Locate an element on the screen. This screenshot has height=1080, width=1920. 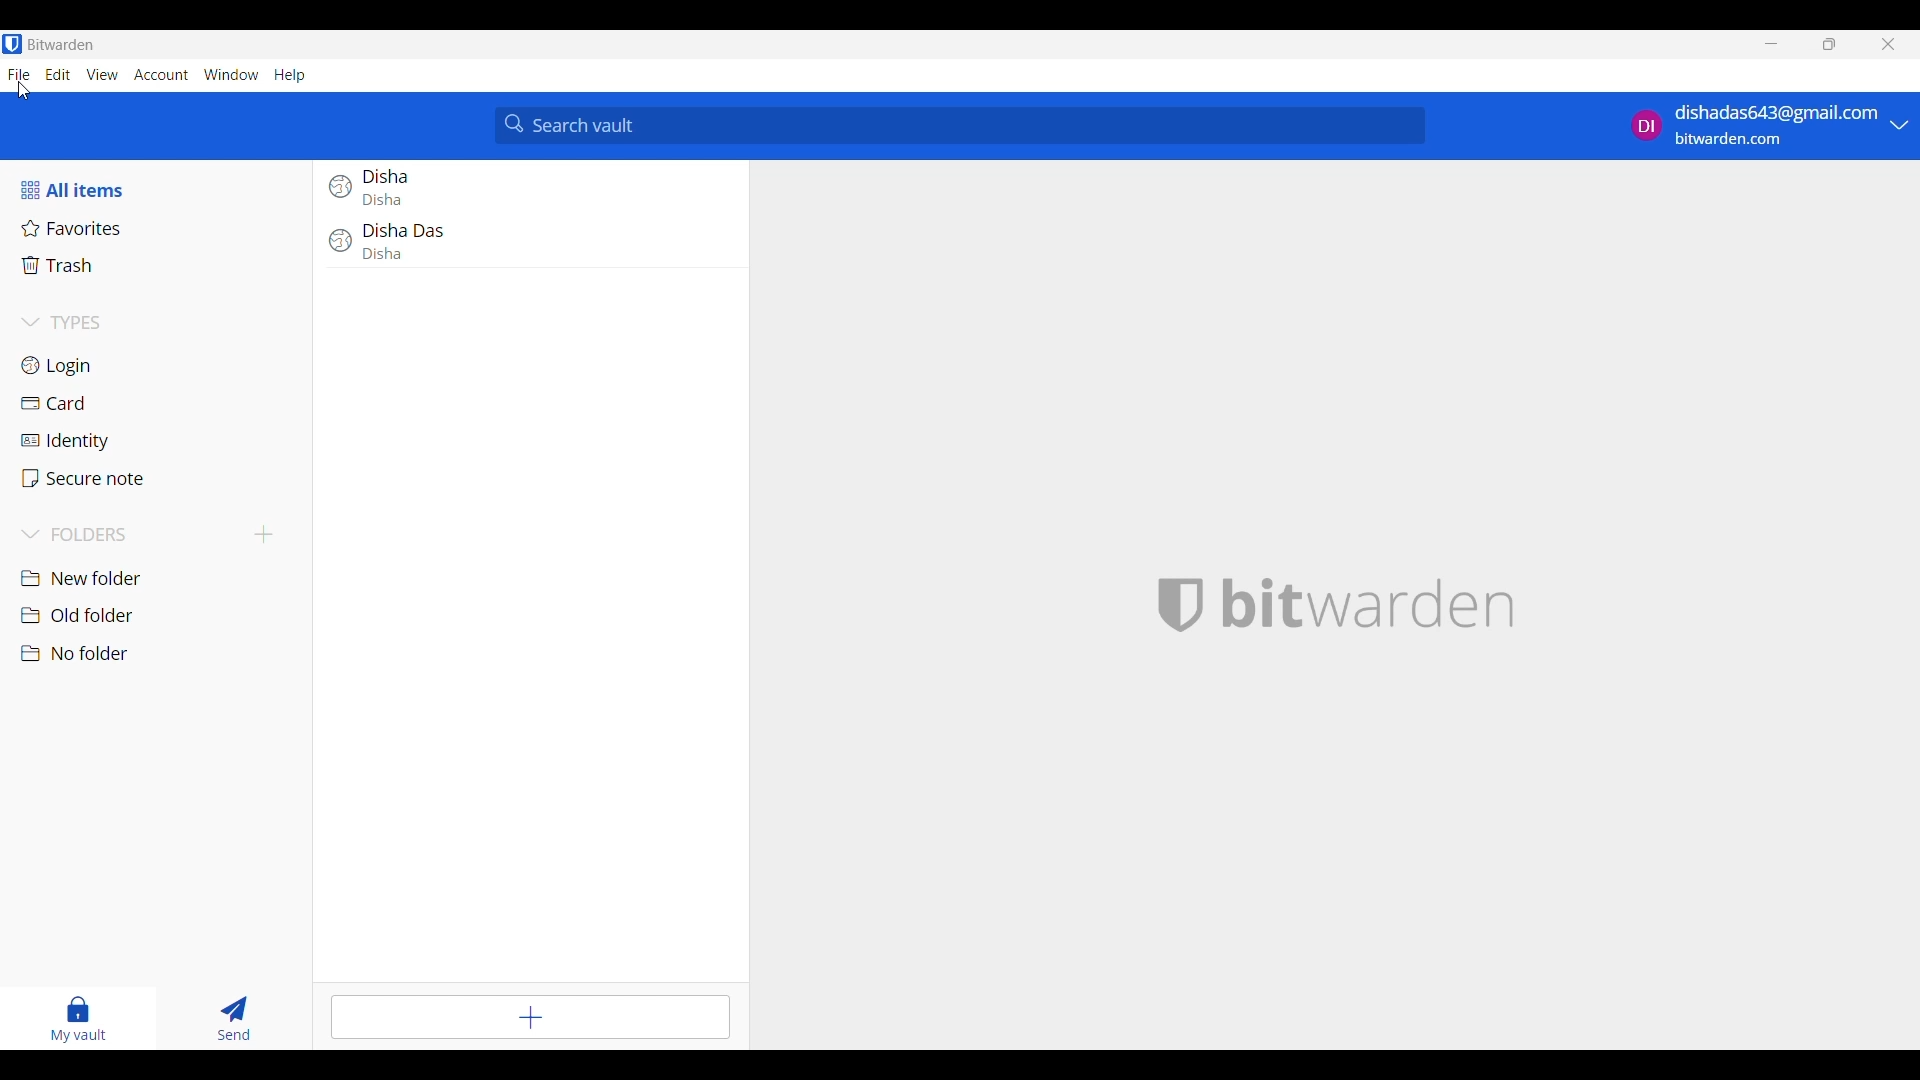
View menu is located at coordinates (102, 75).